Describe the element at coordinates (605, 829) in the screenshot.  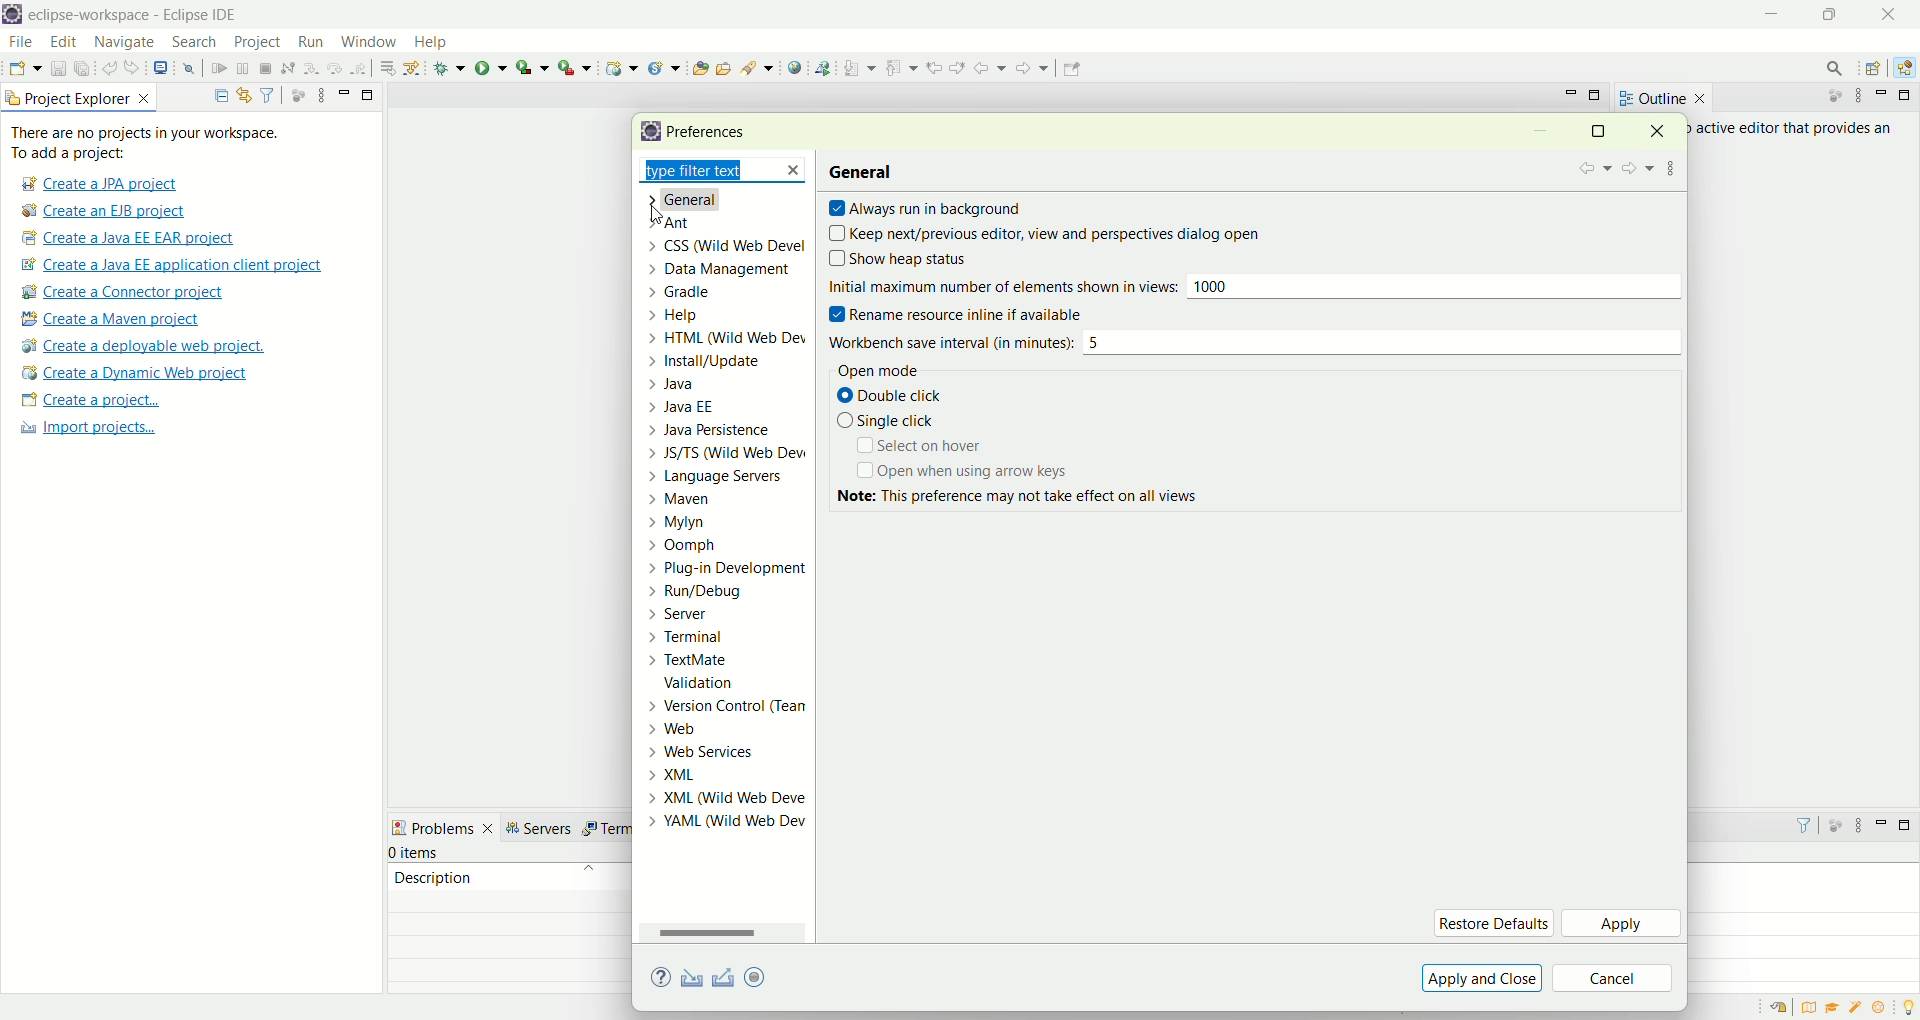
I see `term` at that location.